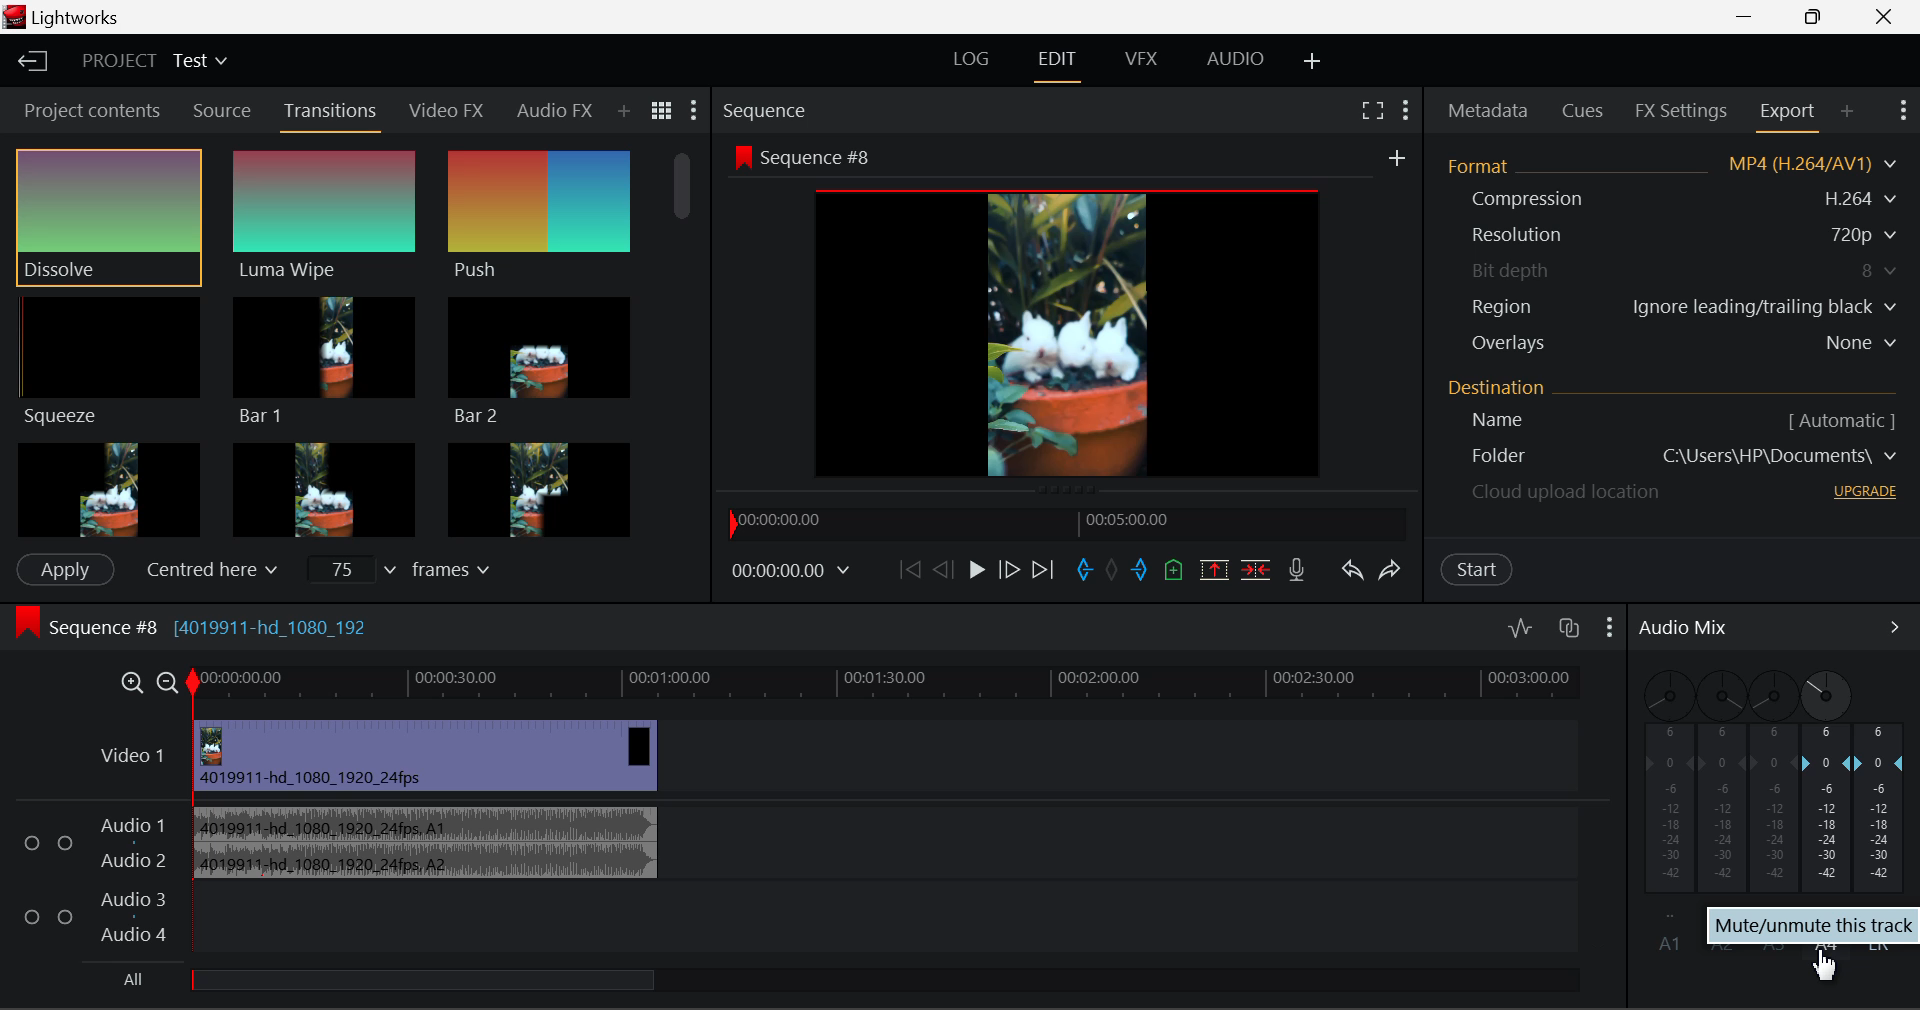 The image size is (1920, 1010). I want to click on Frames Input, so click(412, 568).